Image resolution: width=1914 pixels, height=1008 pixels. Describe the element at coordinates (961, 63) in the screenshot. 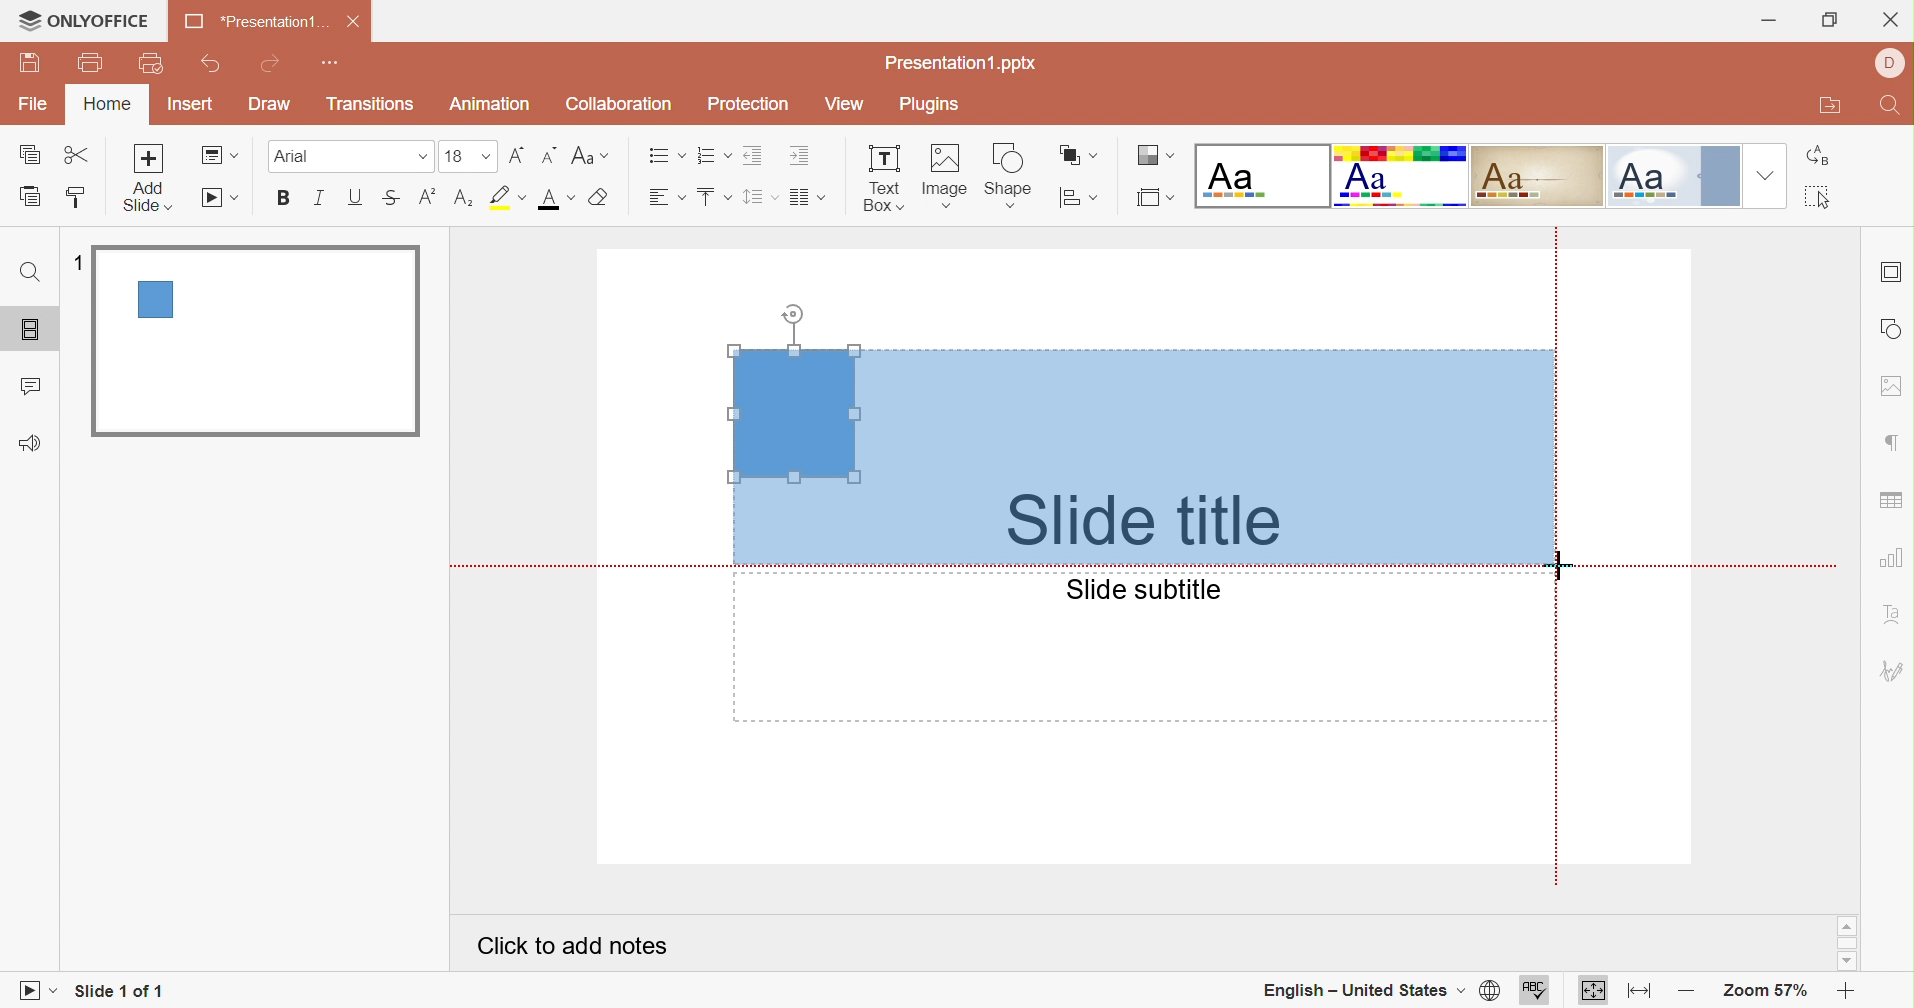

I see `Presentation1.pptx` at that location.